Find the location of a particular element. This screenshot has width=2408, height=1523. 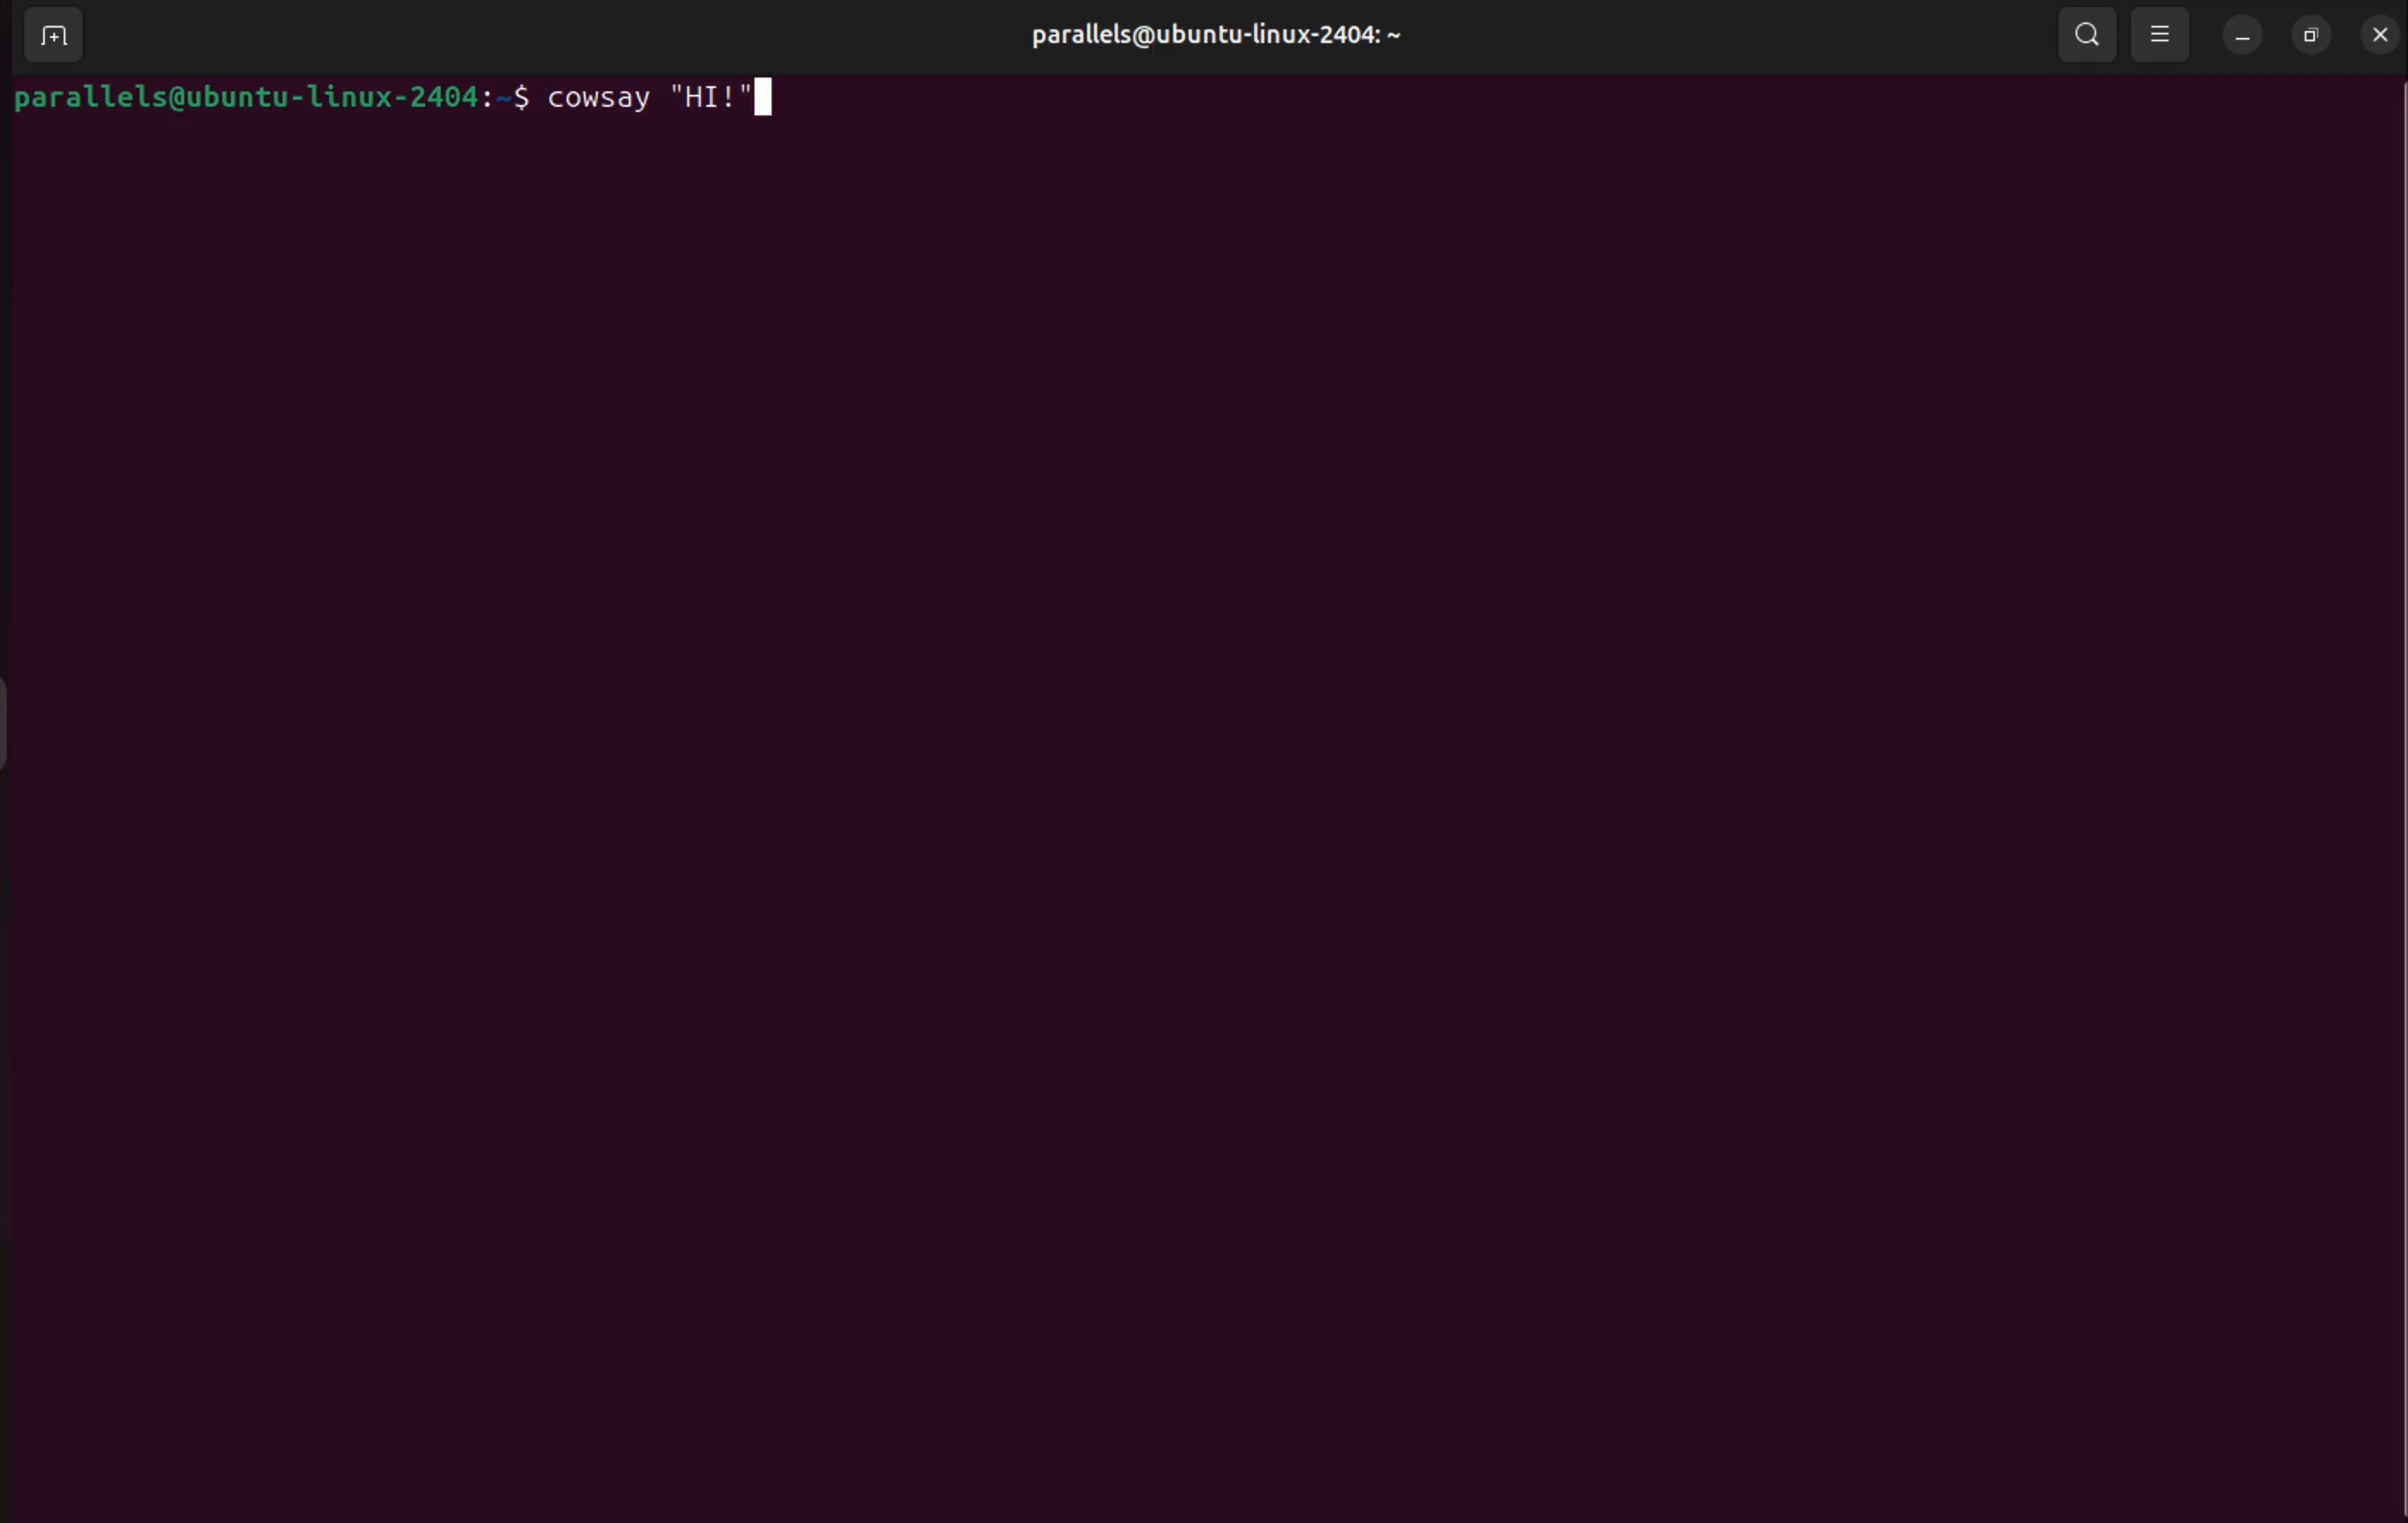

bash prompt is located at coordinates (271, 100).